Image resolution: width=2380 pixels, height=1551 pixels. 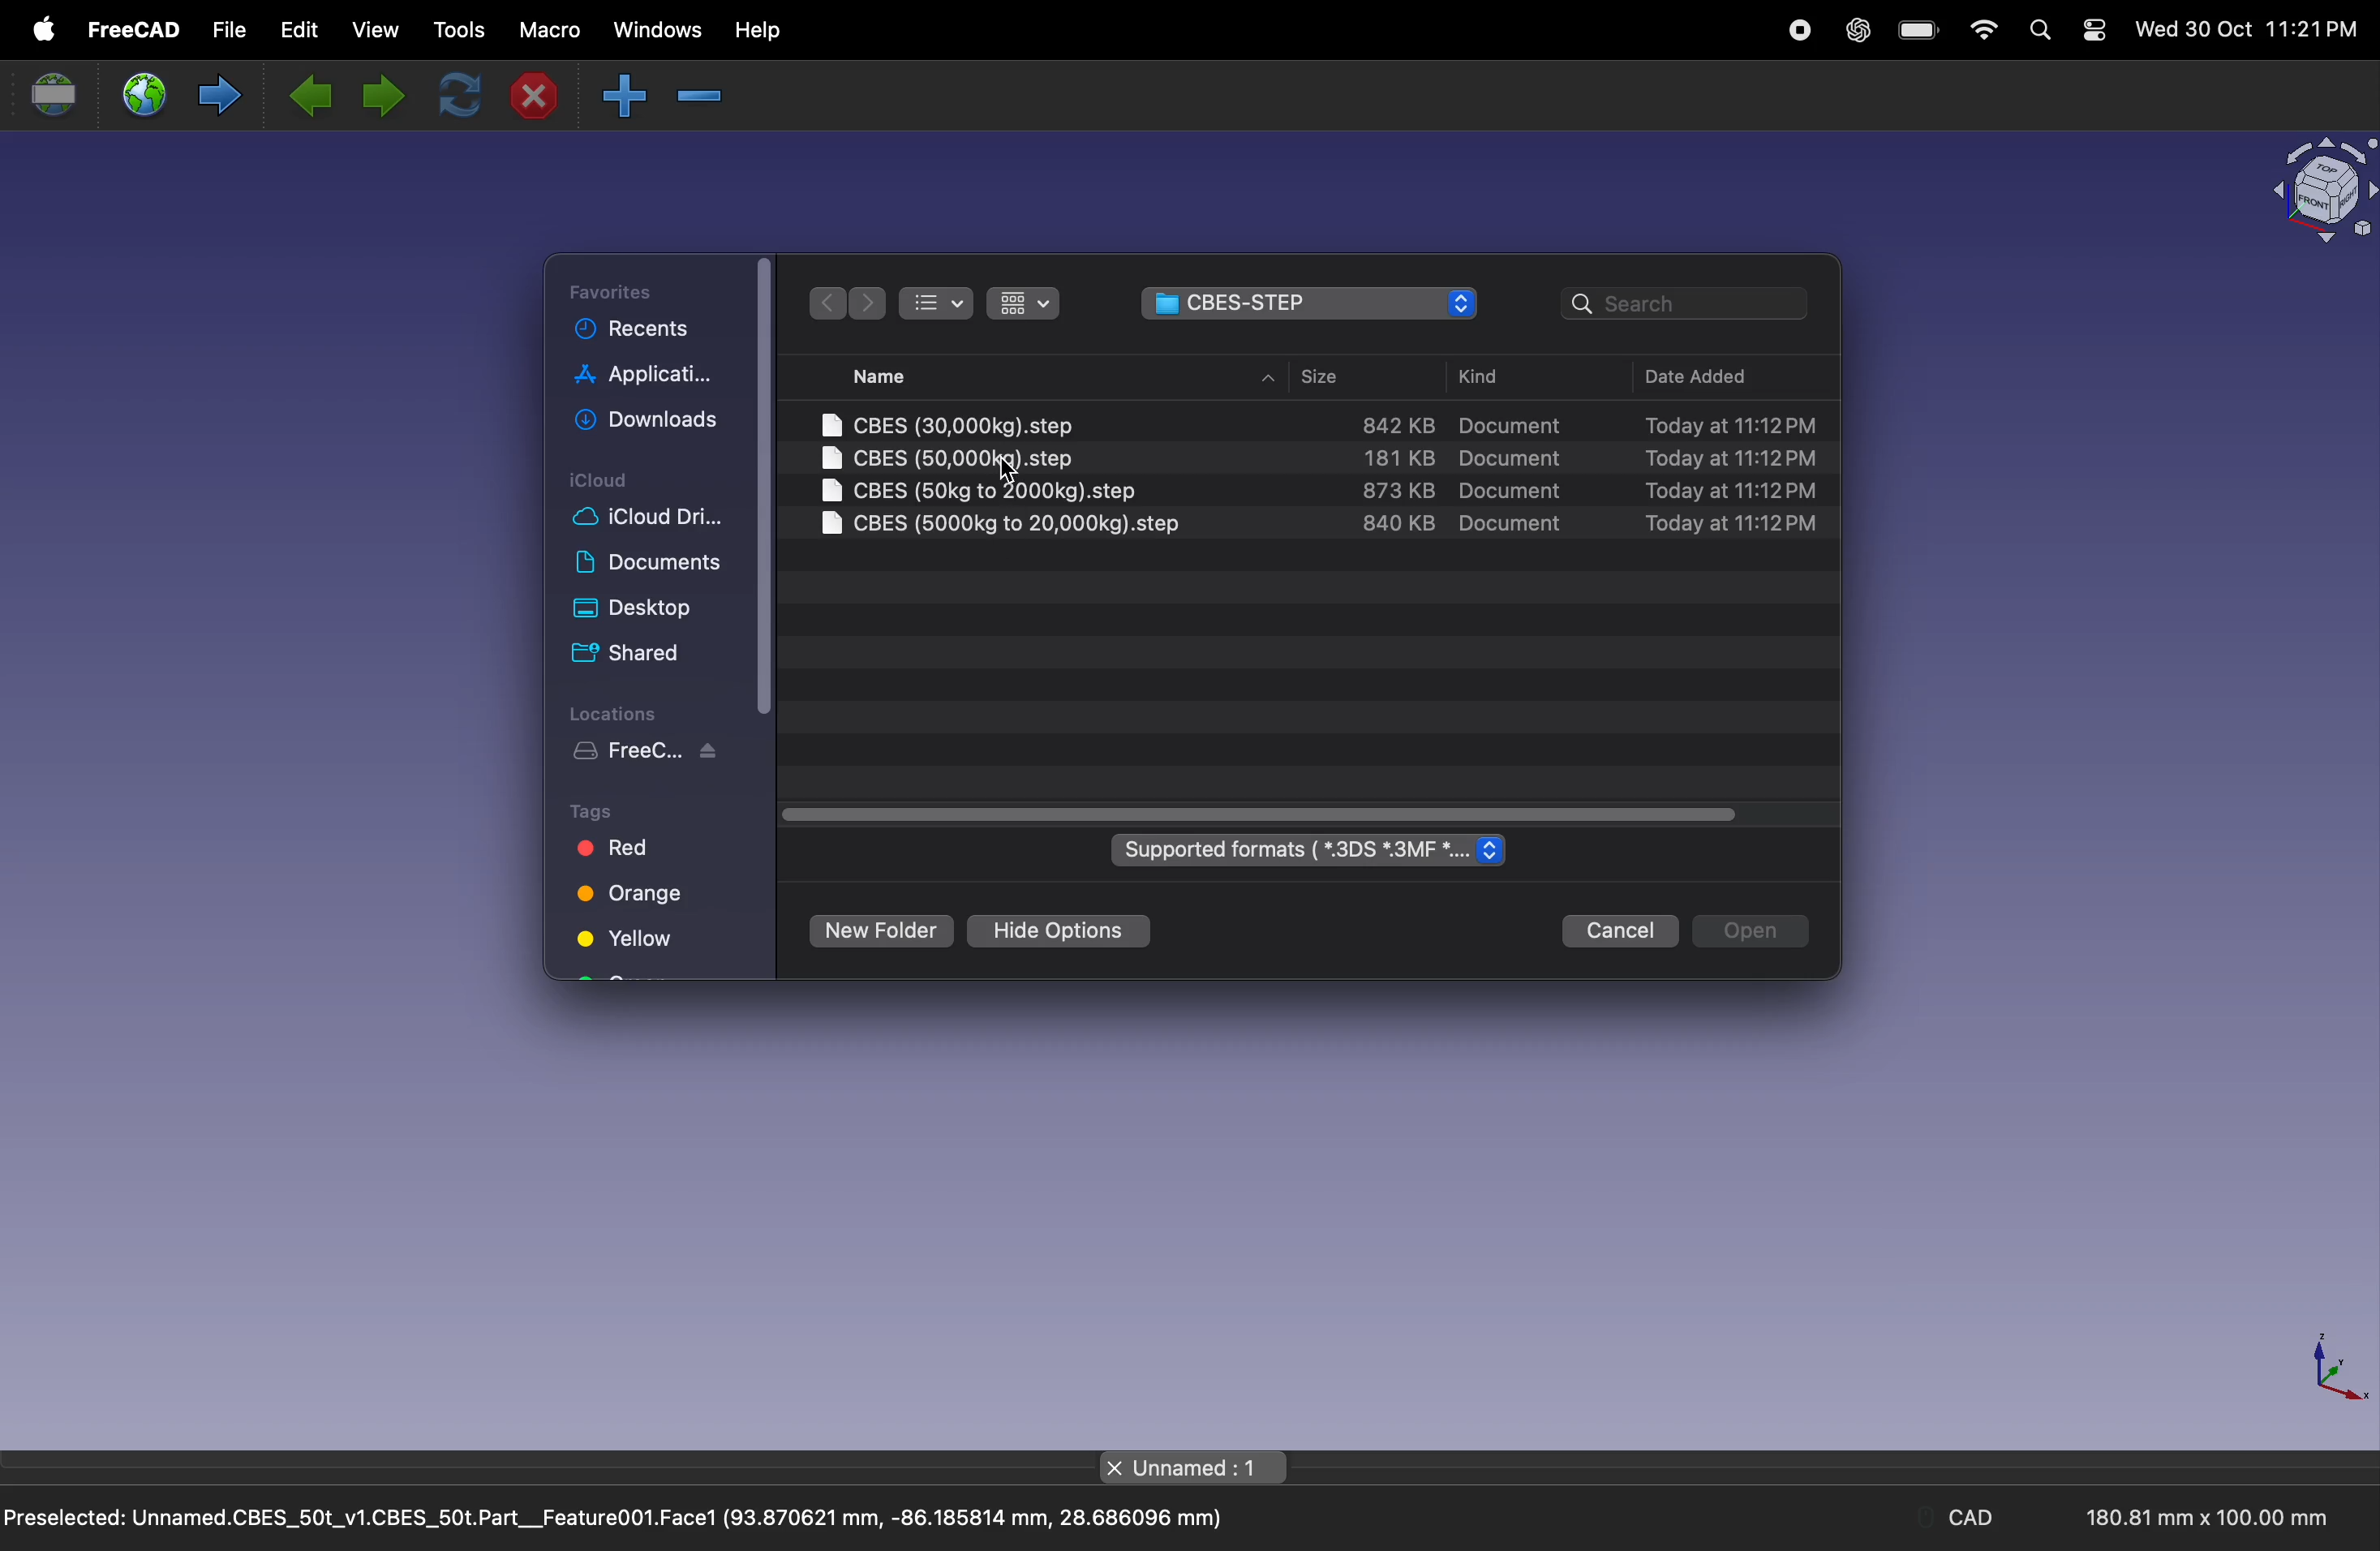 I want to click on Preselected: Unnamed.CBES_50t_v1.CBES_50t.Part__Feature001.Face1 (93.870621 mm, -86.185814 mm, 28.686096 mm), so click(x=616, y=1521).